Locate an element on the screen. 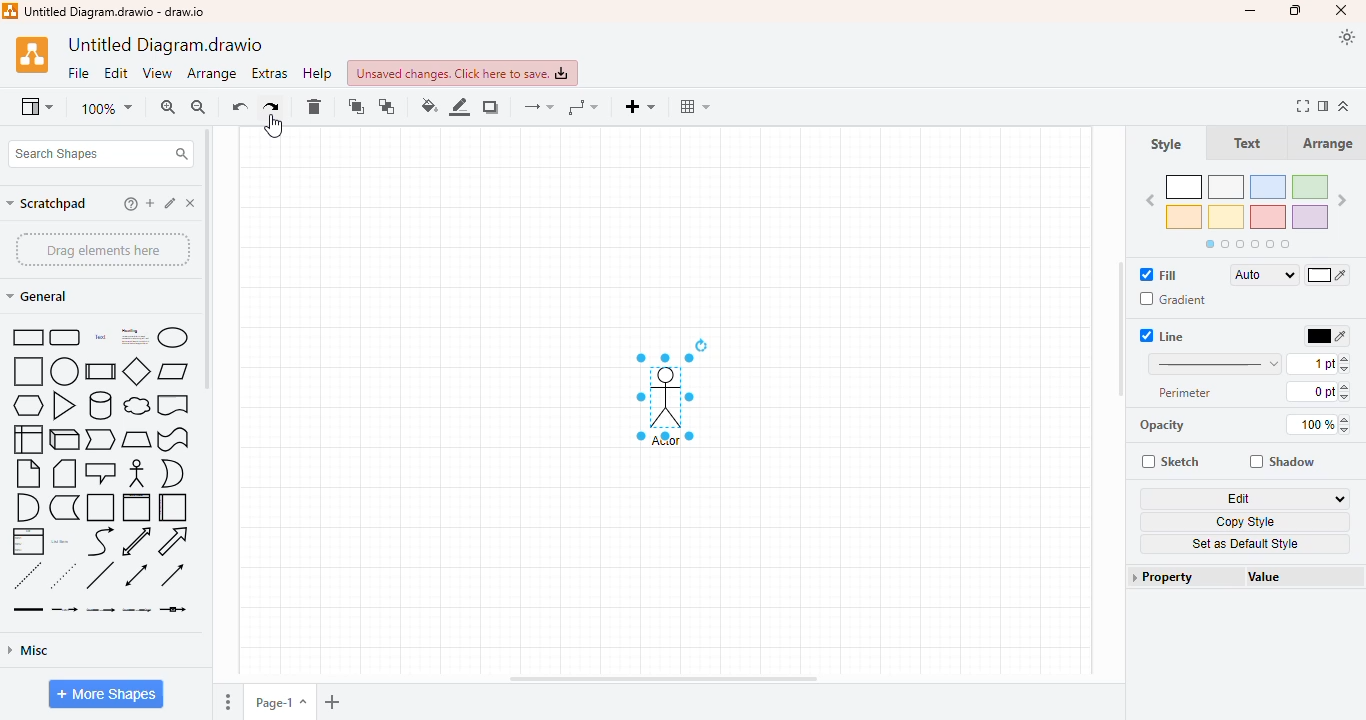  value is located at coordinates (1272, 577).